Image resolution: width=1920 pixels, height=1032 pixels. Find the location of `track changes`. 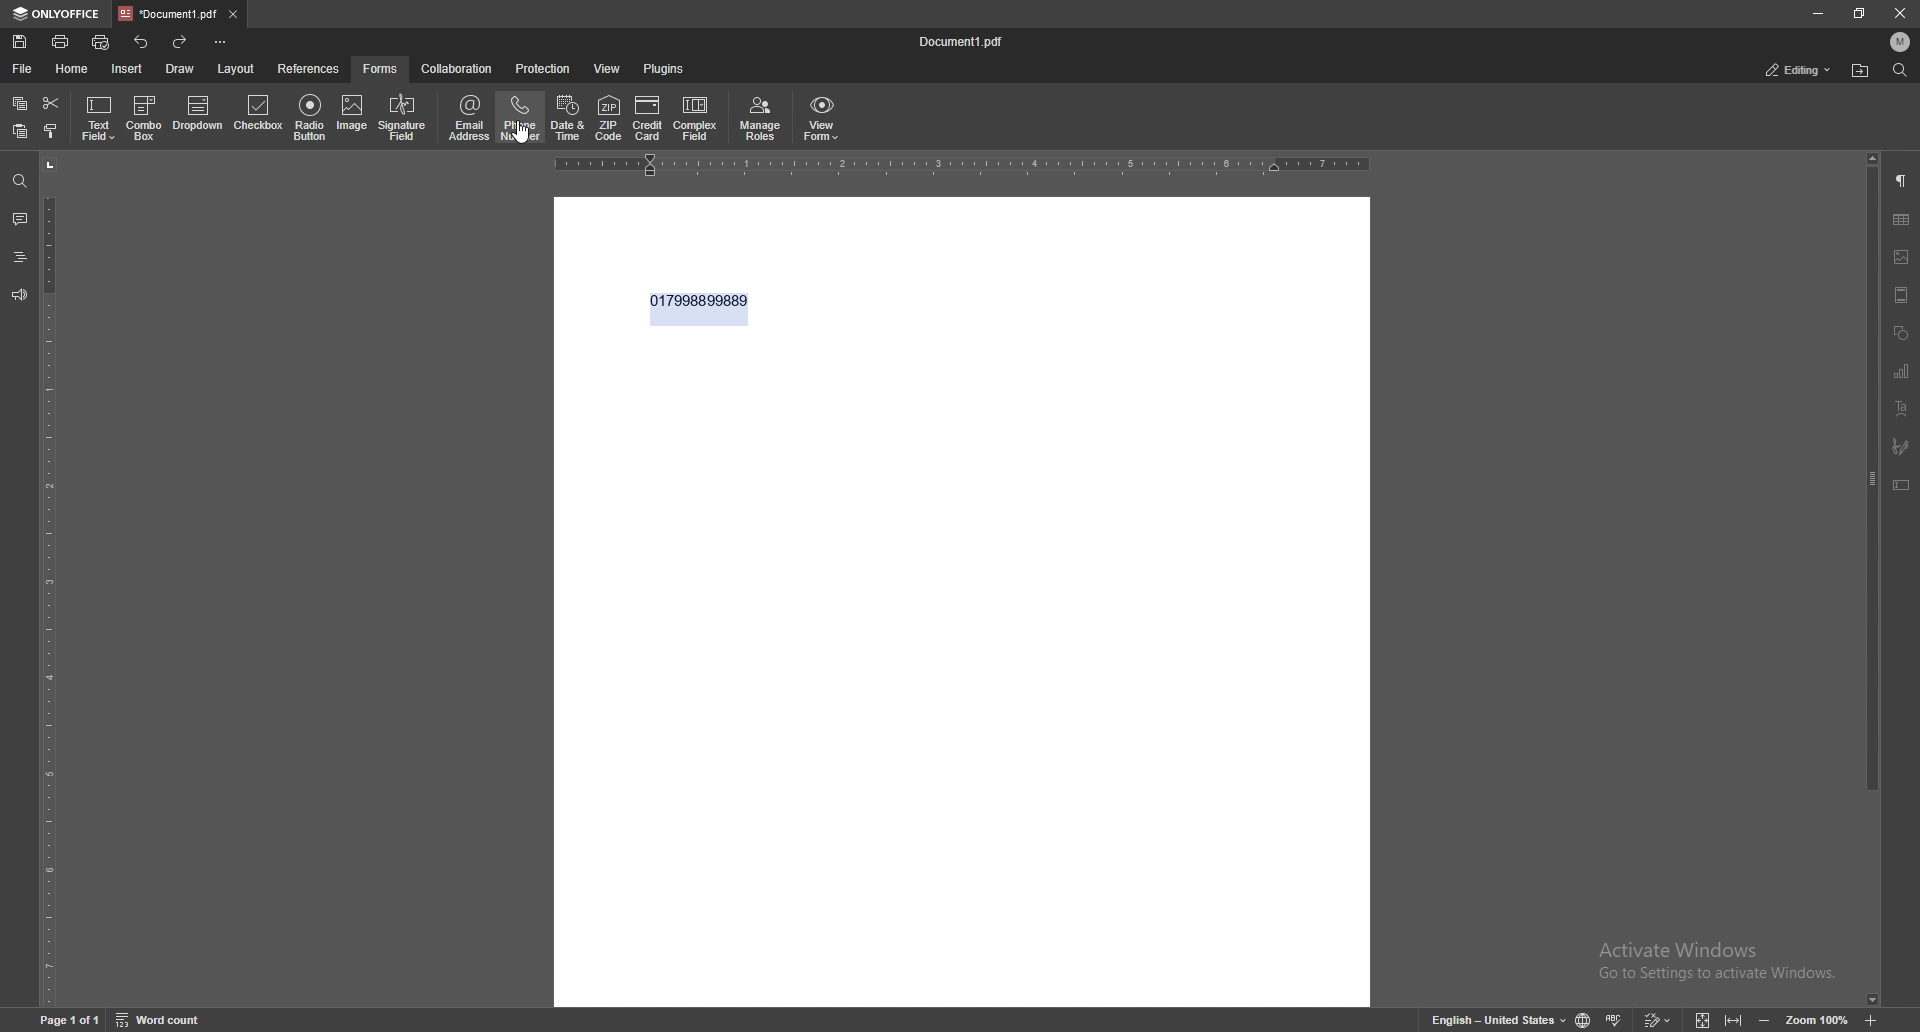

track changes is located at coordinates (1660, 1020).